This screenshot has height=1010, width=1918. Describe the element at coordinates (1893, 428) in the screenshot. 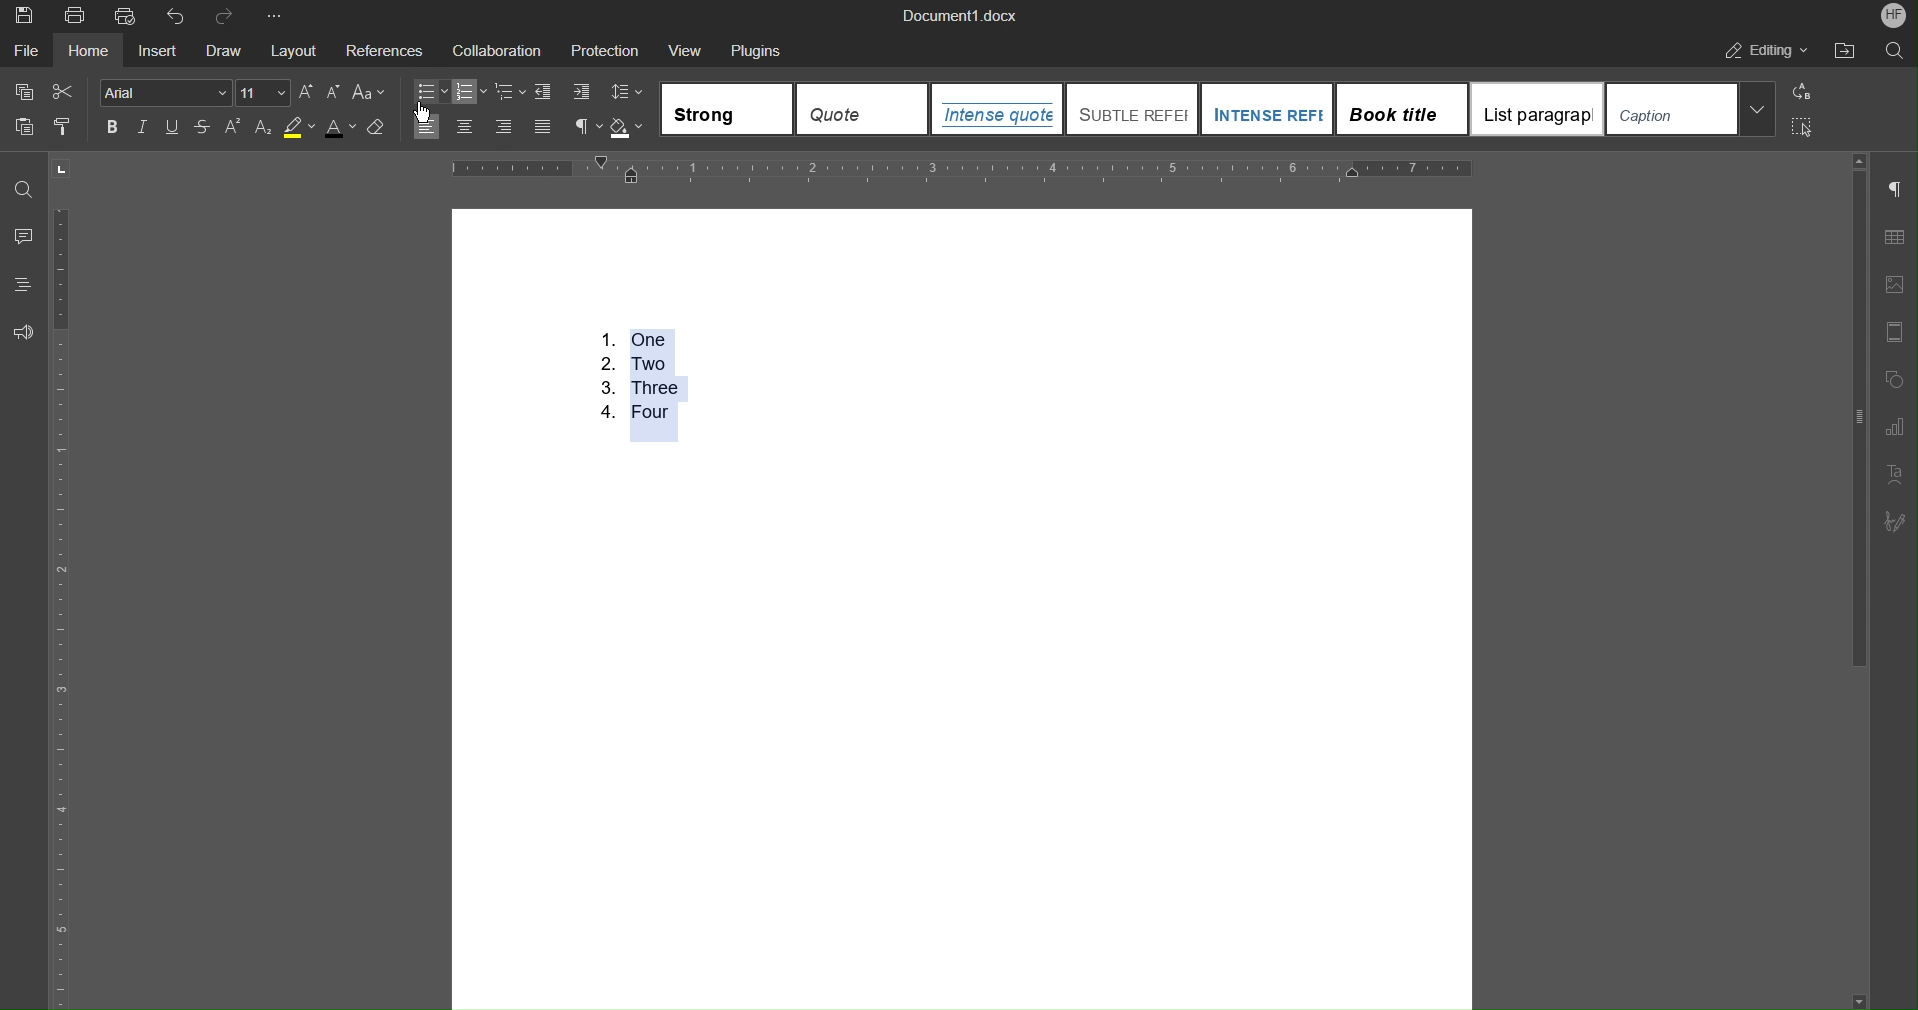

I see `Graph` at that location.